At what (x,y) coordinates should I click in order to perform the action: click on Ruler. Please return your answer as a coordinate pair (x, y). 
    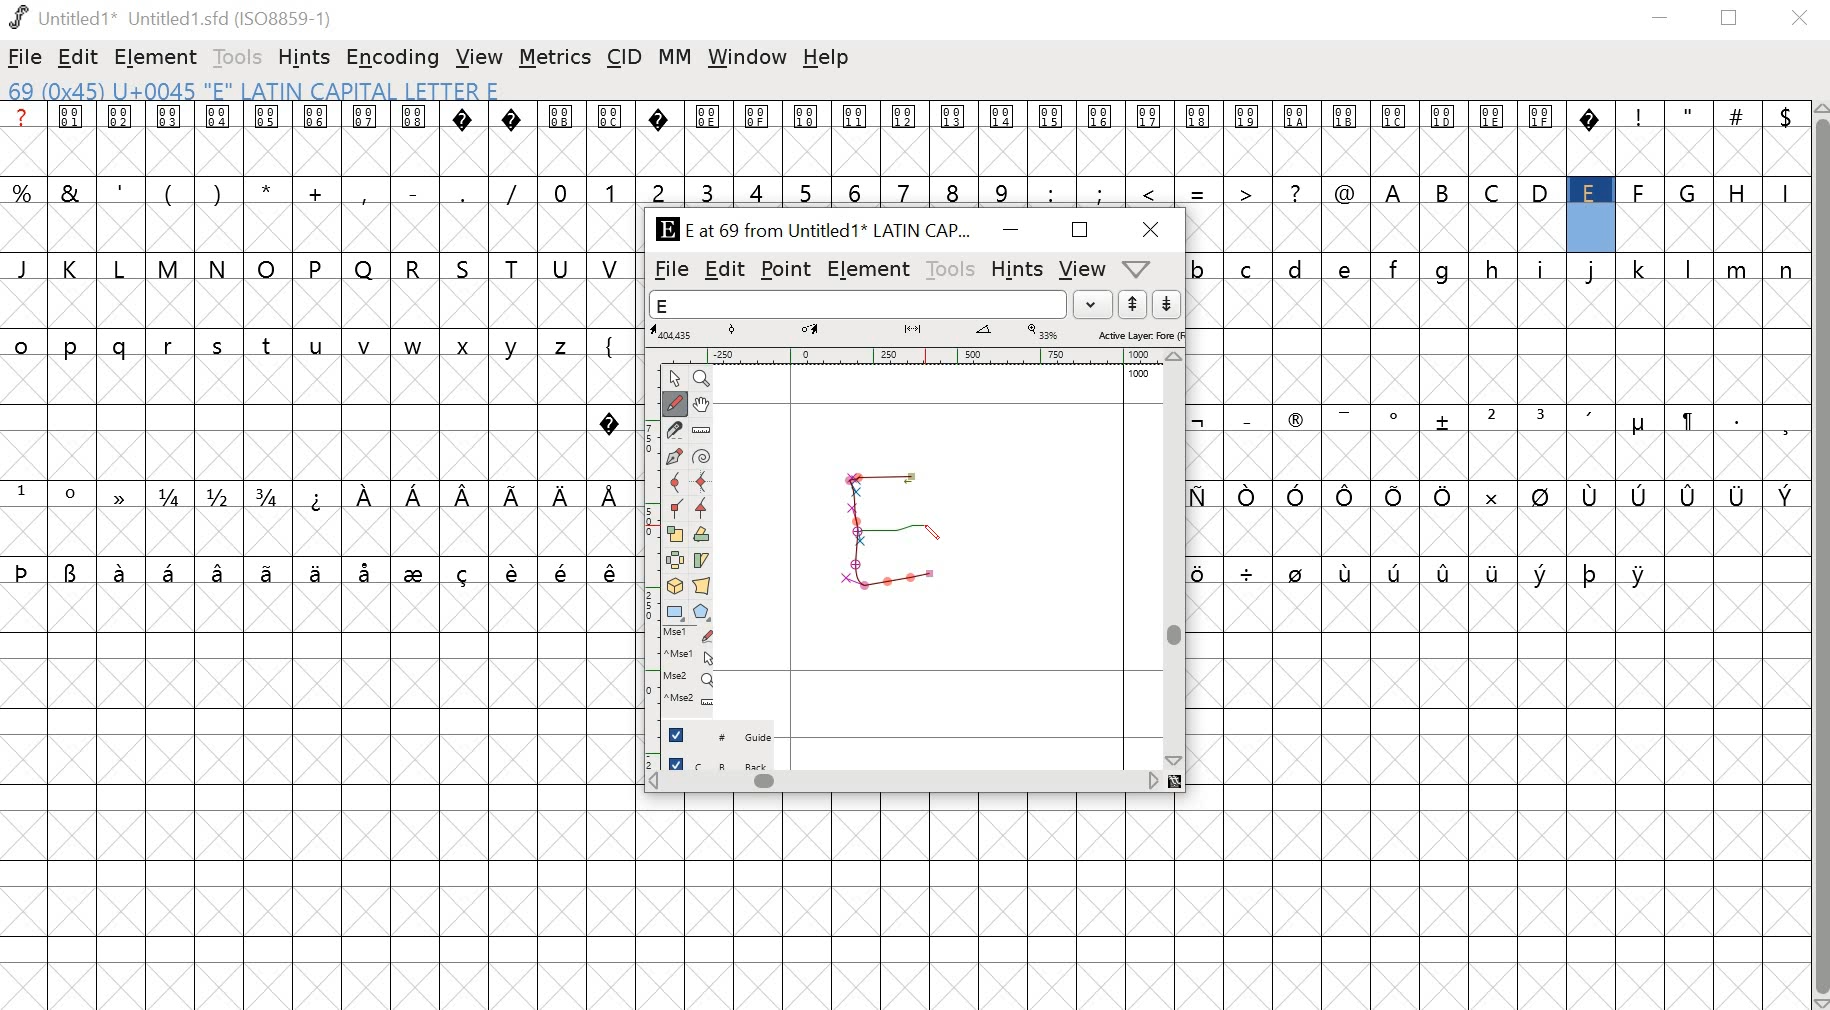
    Looking at the image, I should click on (703, 429).